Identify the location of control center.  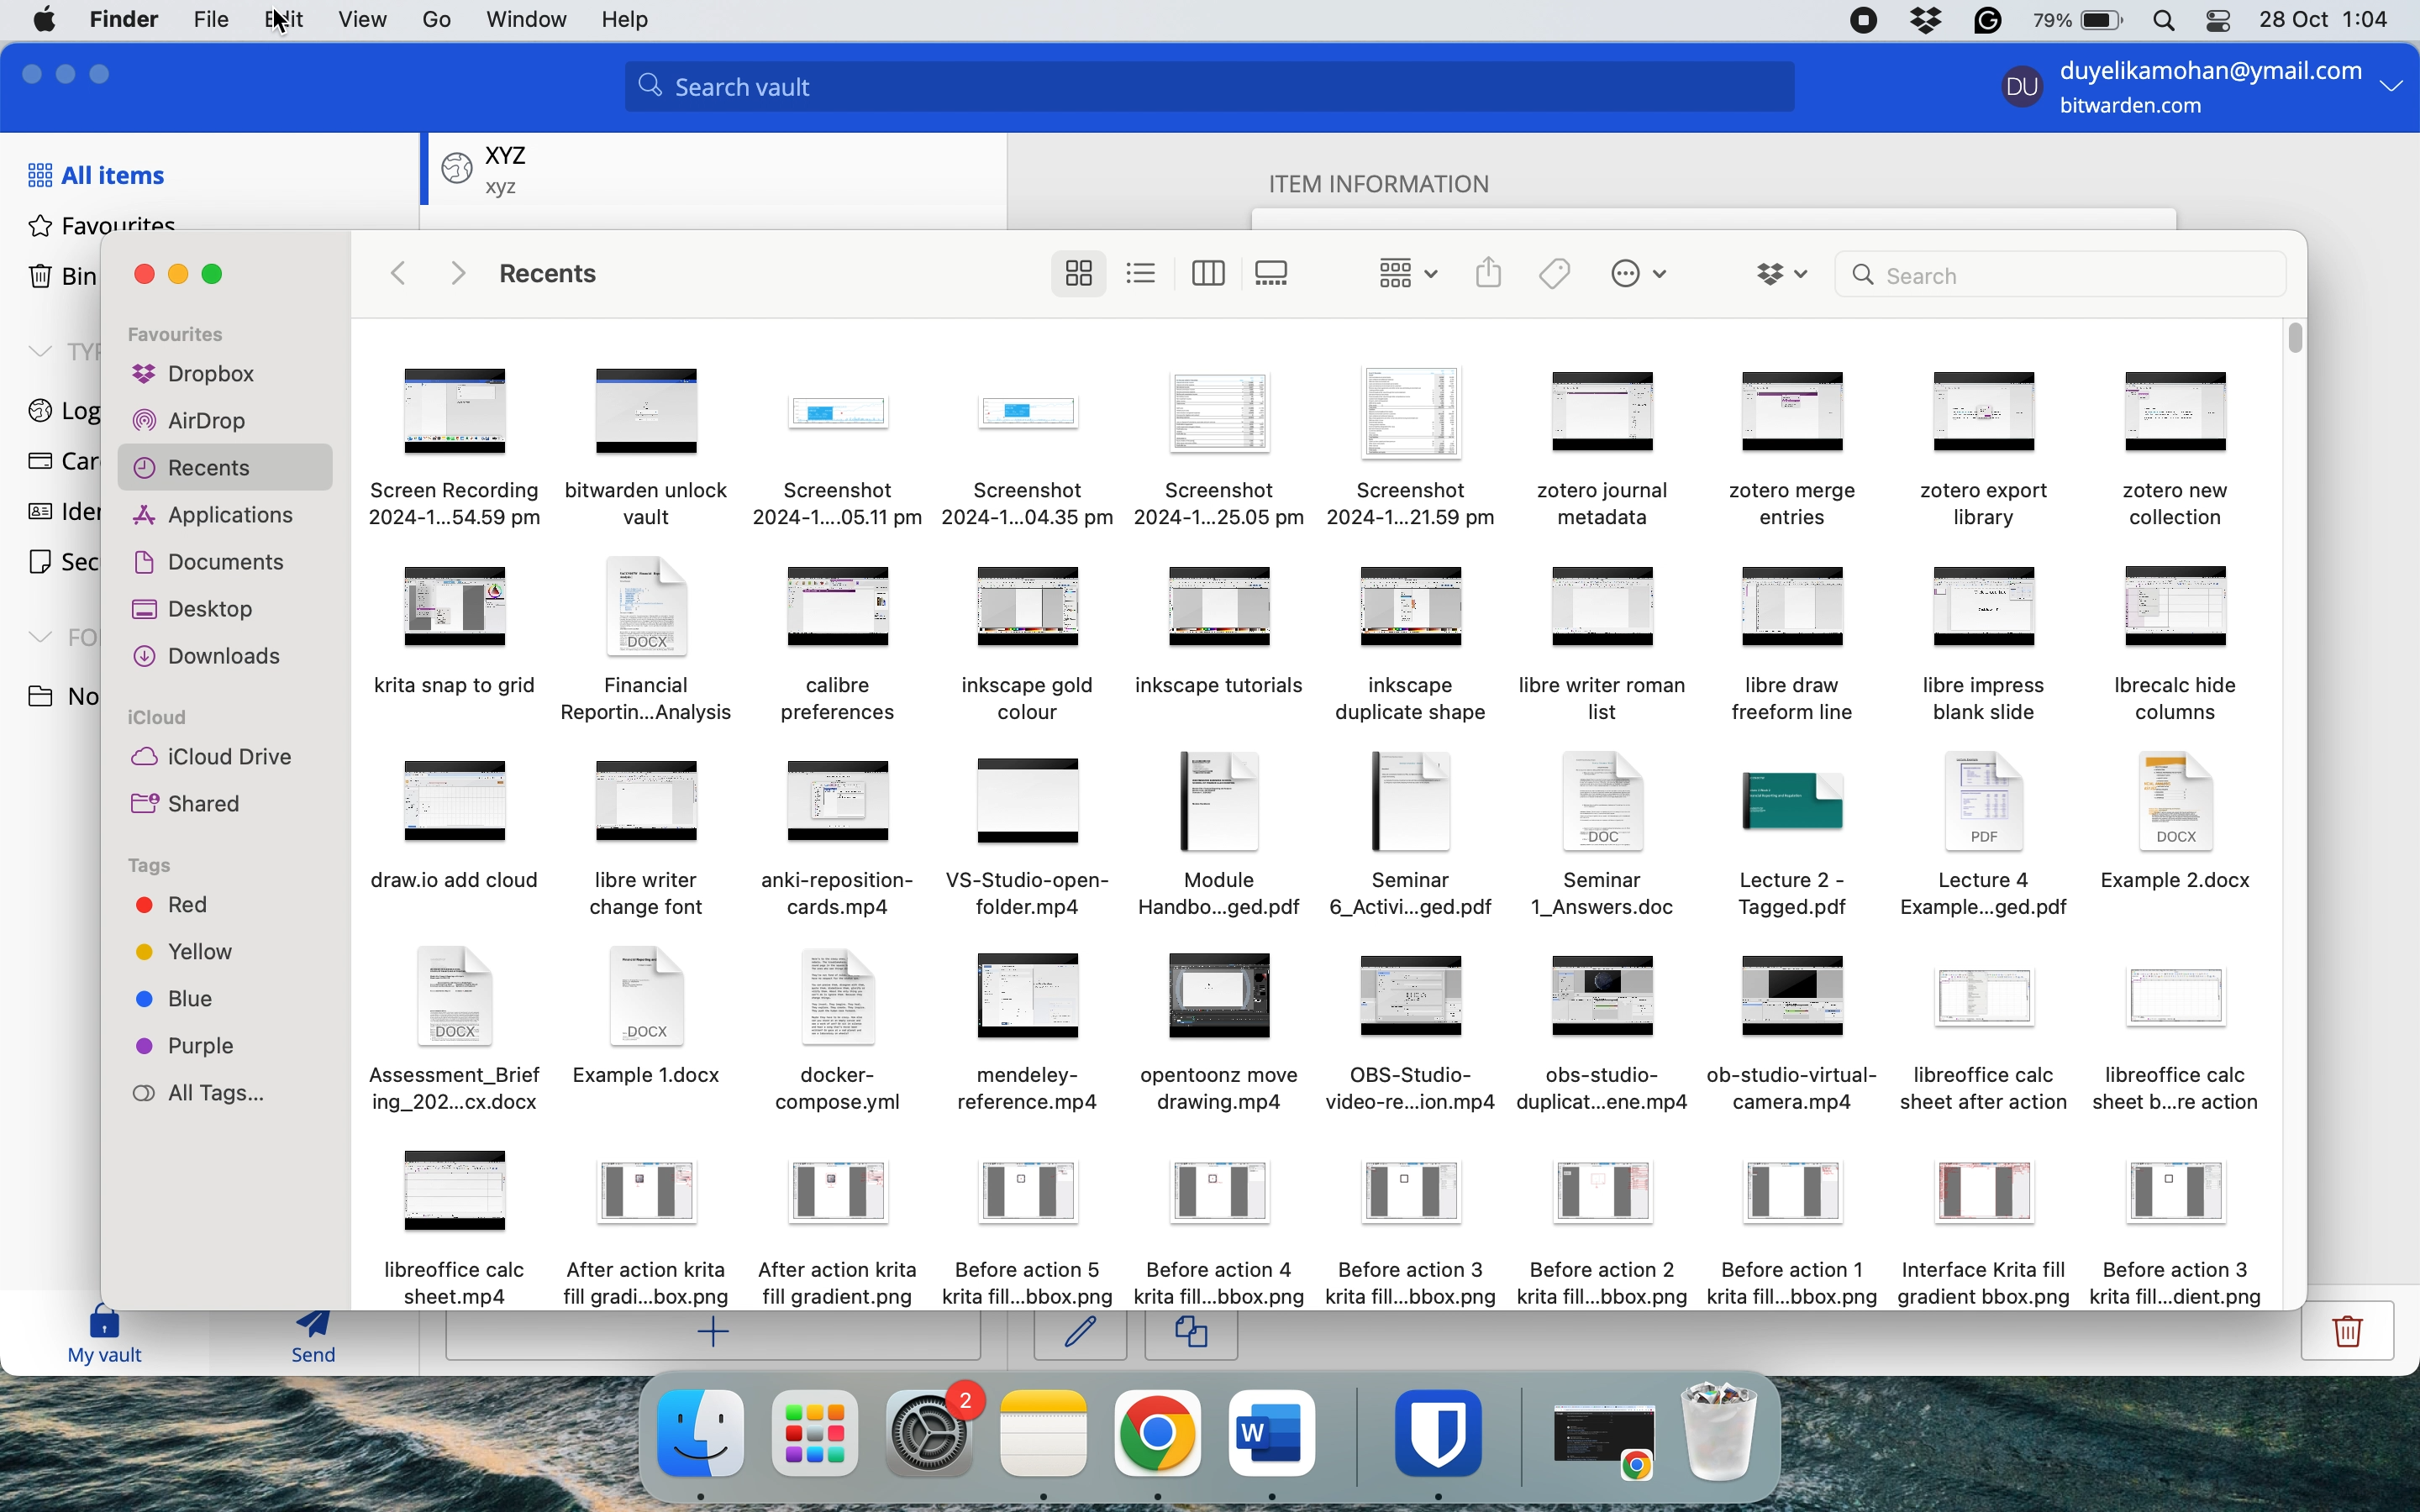
(2215, 25).